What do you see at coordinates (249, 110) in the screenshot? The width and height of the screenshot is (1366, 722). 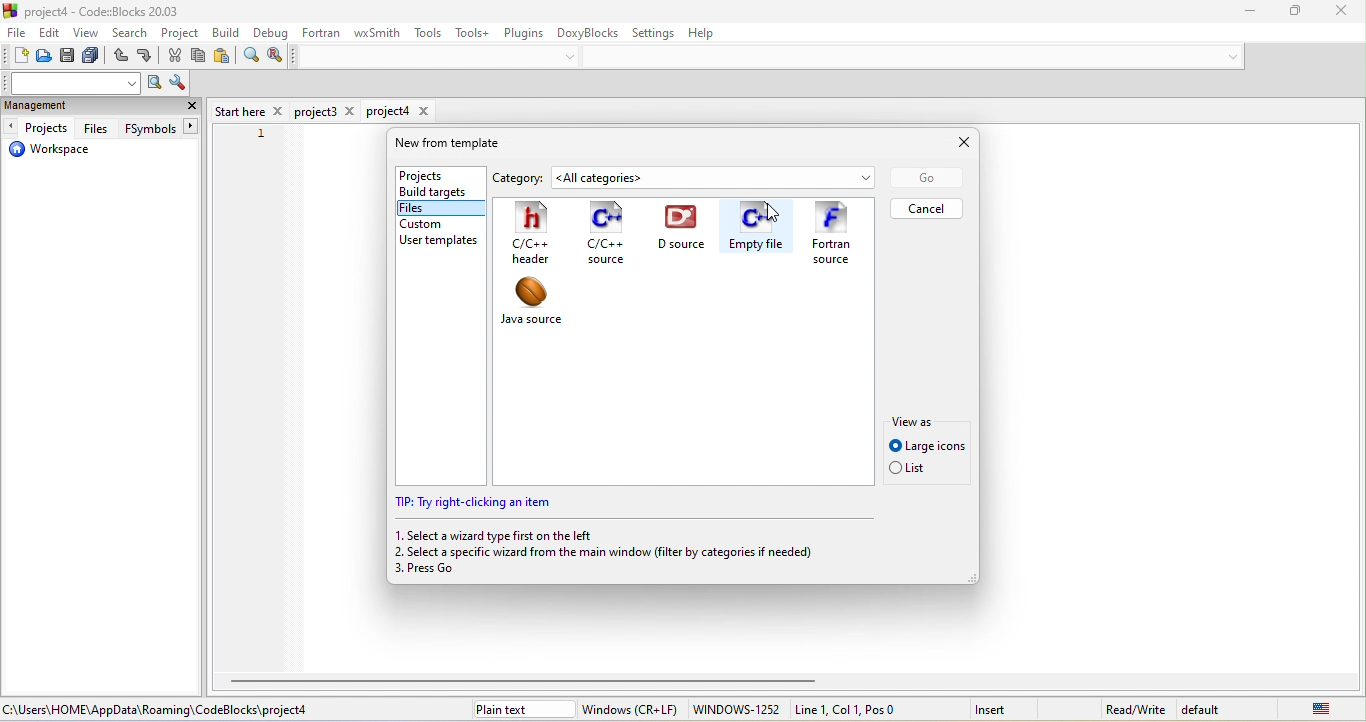 I see `start here` at bounding box center [249, 110].